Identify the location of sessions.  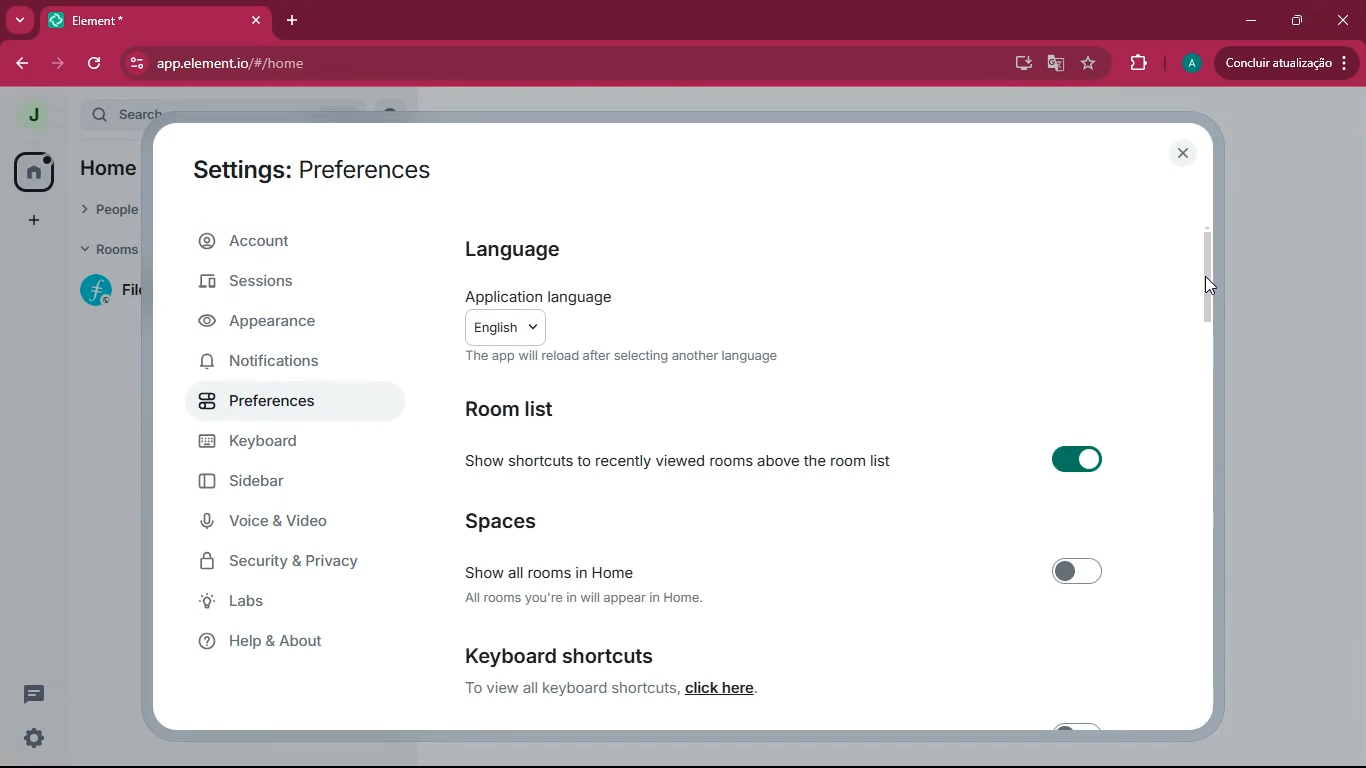
(254, 288).